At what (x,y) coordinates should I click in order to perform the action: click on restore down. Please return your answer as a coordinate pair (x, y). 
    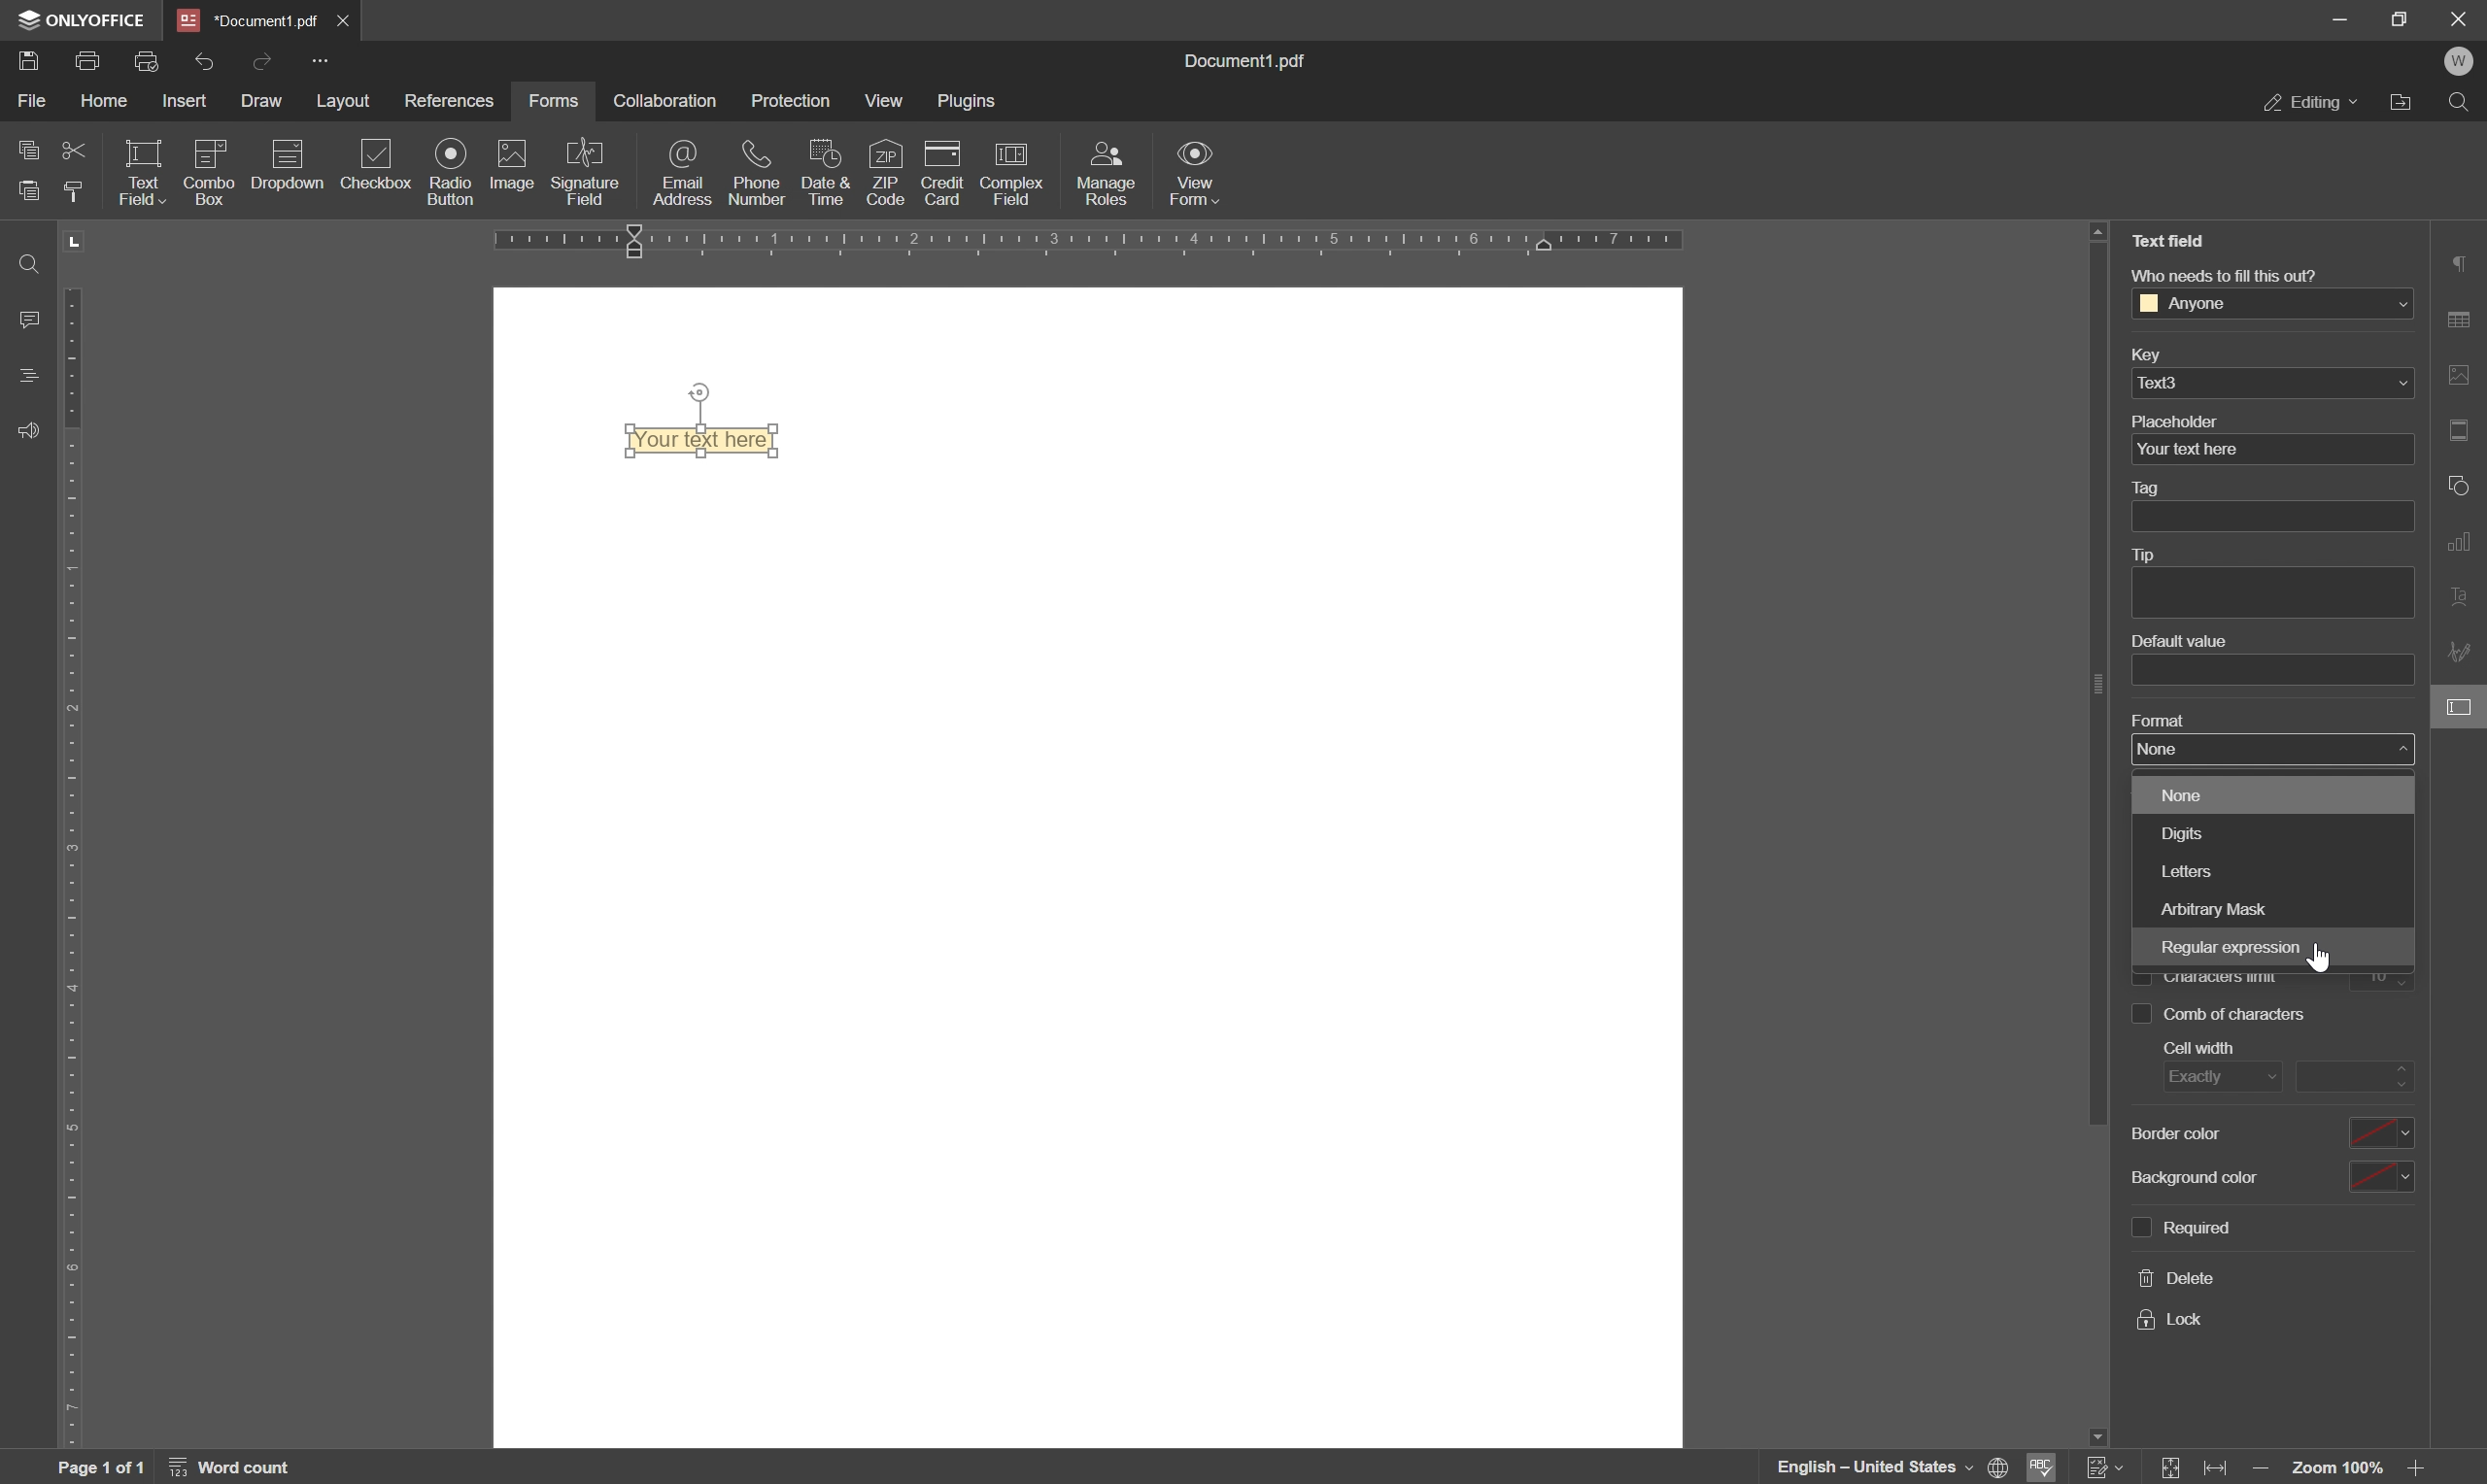
    Looking at the image, I should click on (2399, 18).